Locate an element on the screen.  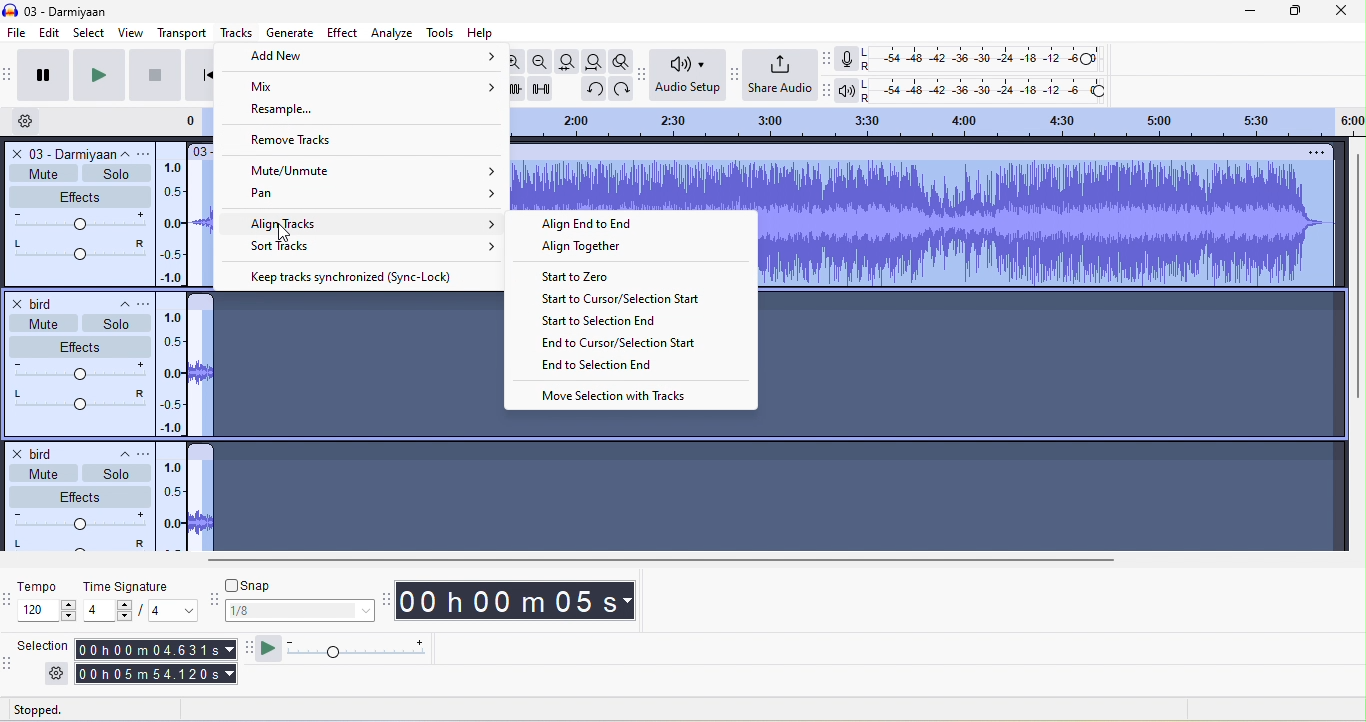
linear is located at coordinates (173, 372).